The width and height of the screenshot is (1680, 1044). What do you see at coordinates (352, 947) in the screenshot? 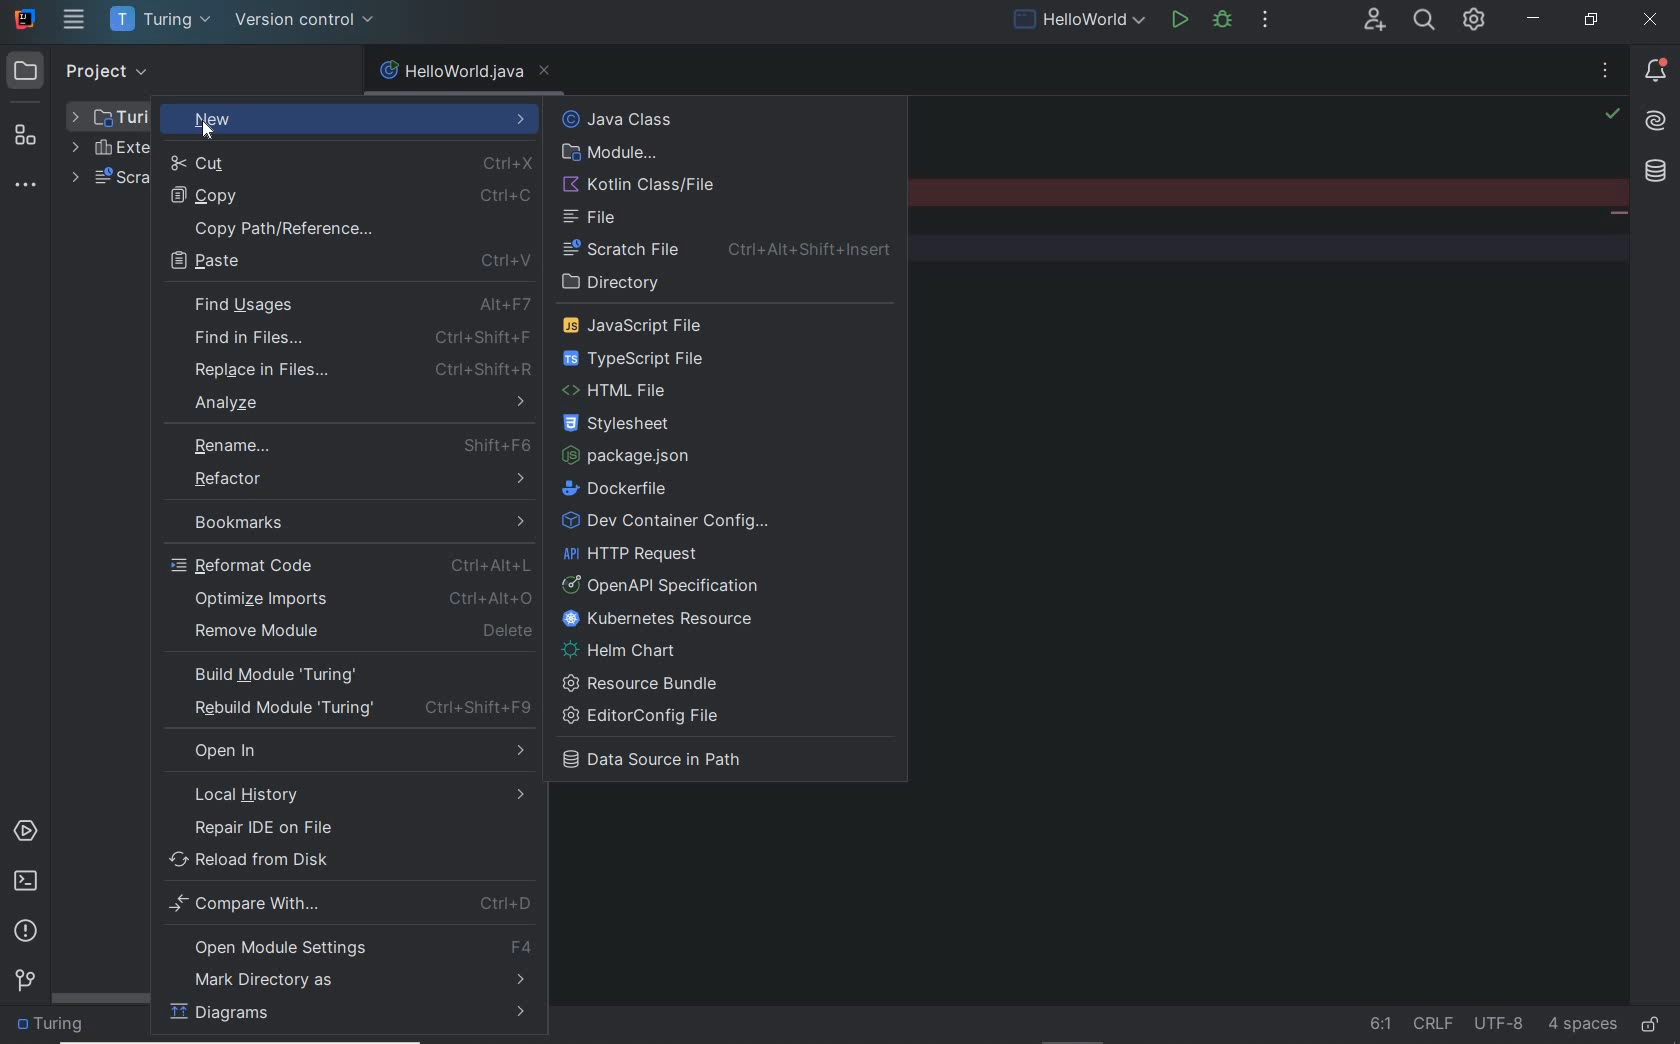
I see `open module settings` at bounding box center [352, 947].